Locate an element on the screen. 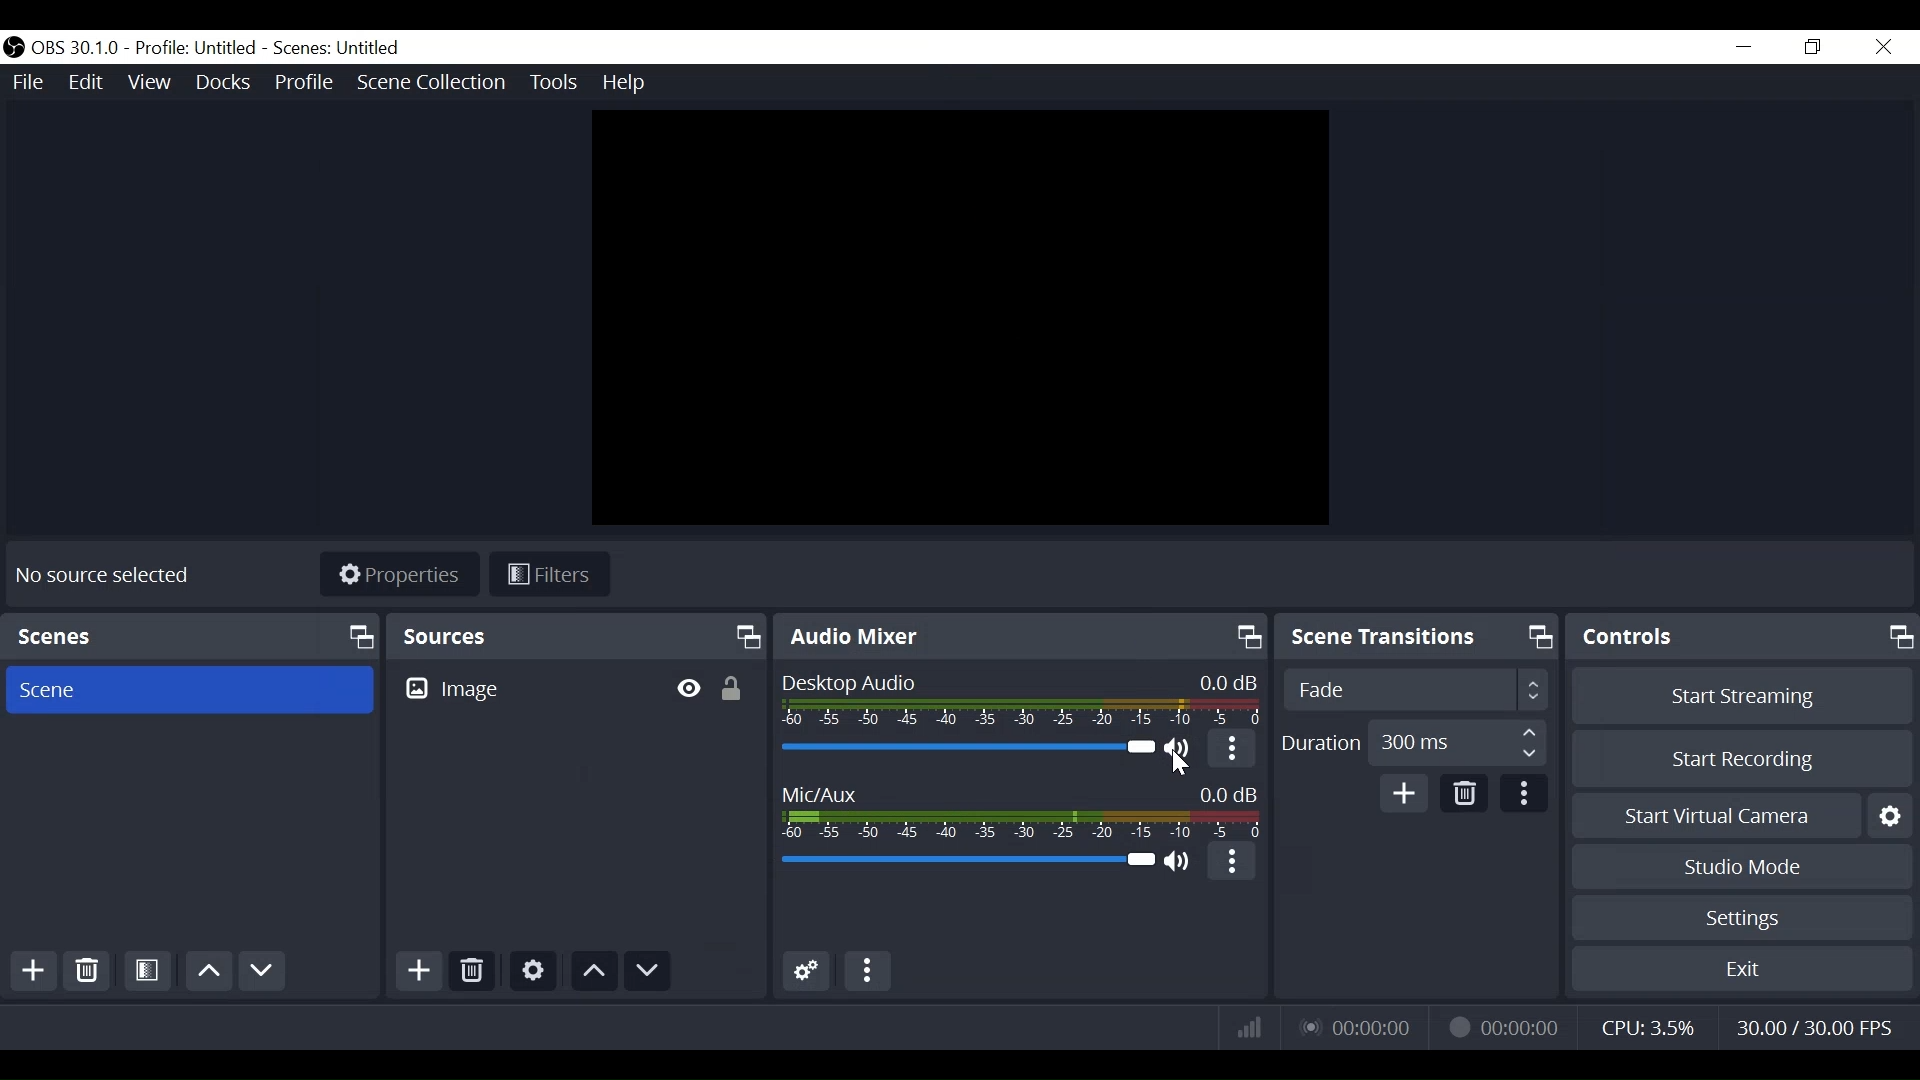 The image size is (1920, 1080). Start Streaming is located at coordinates (1742, 695).